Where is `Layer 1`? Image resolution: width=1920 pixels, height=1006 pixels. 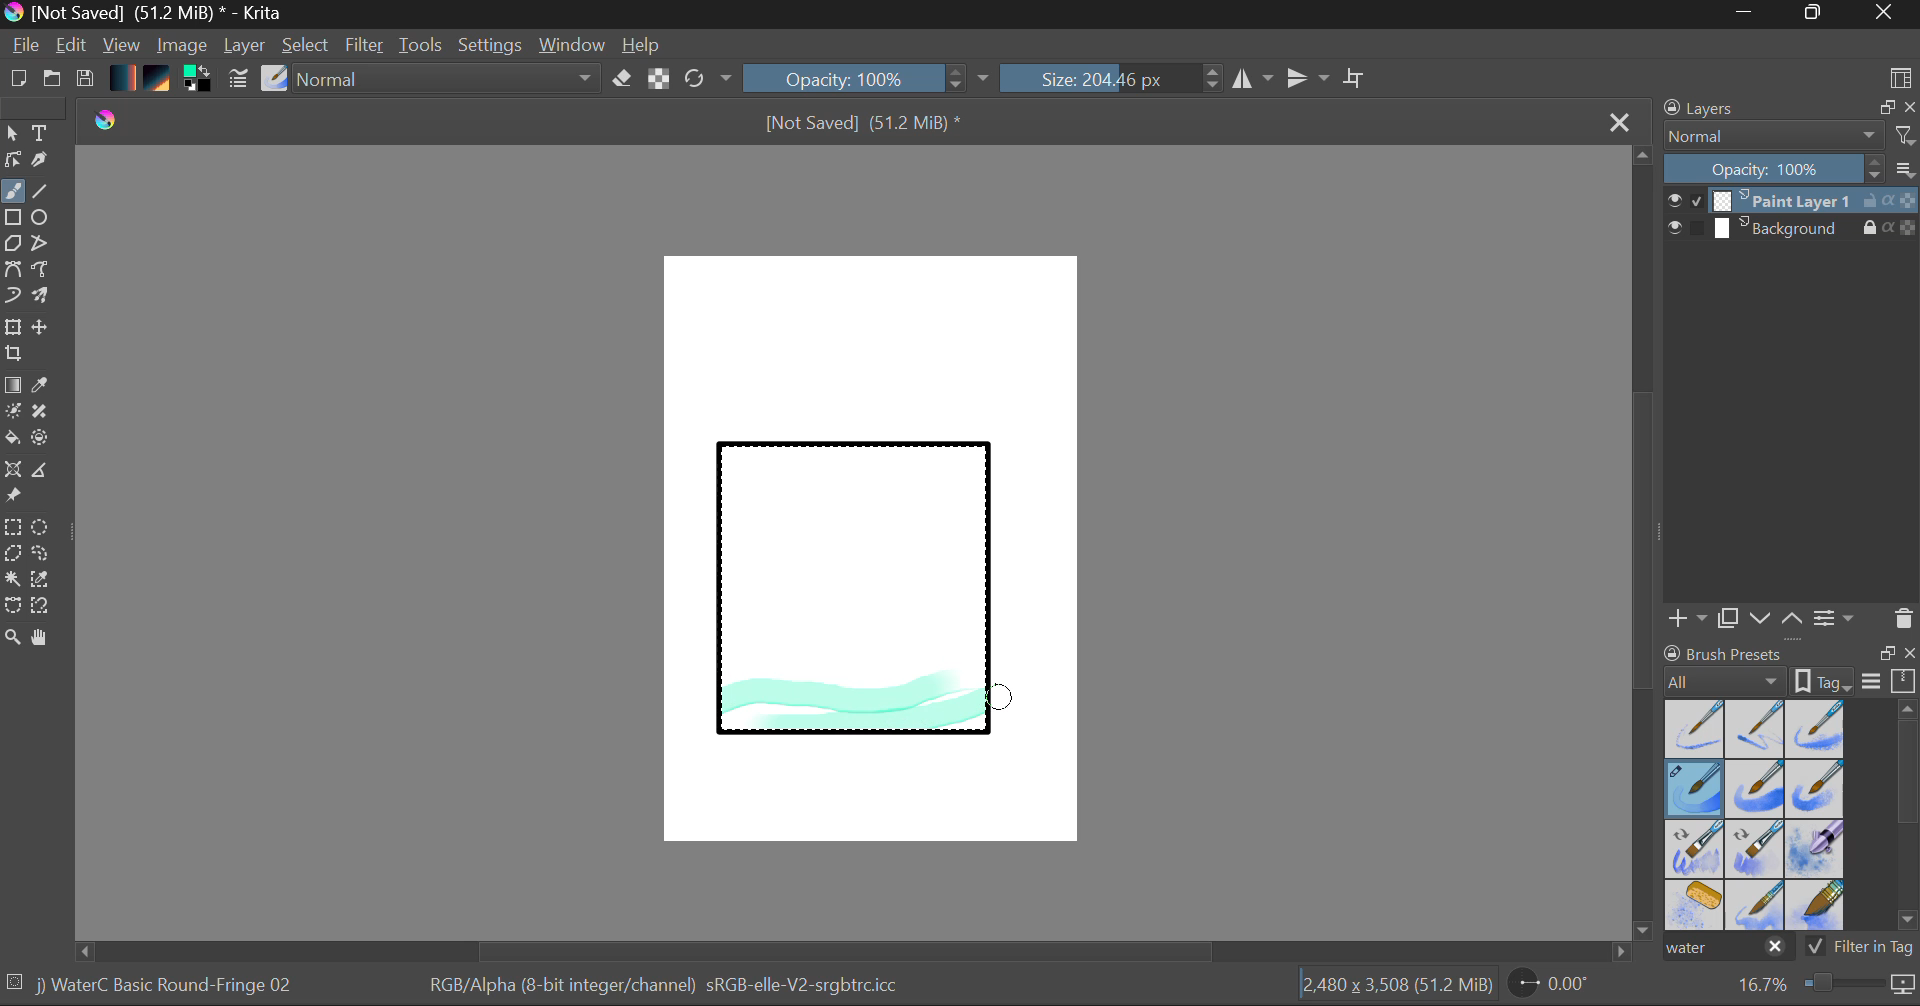 Layer 1 is located at coordinates (1793, 203).